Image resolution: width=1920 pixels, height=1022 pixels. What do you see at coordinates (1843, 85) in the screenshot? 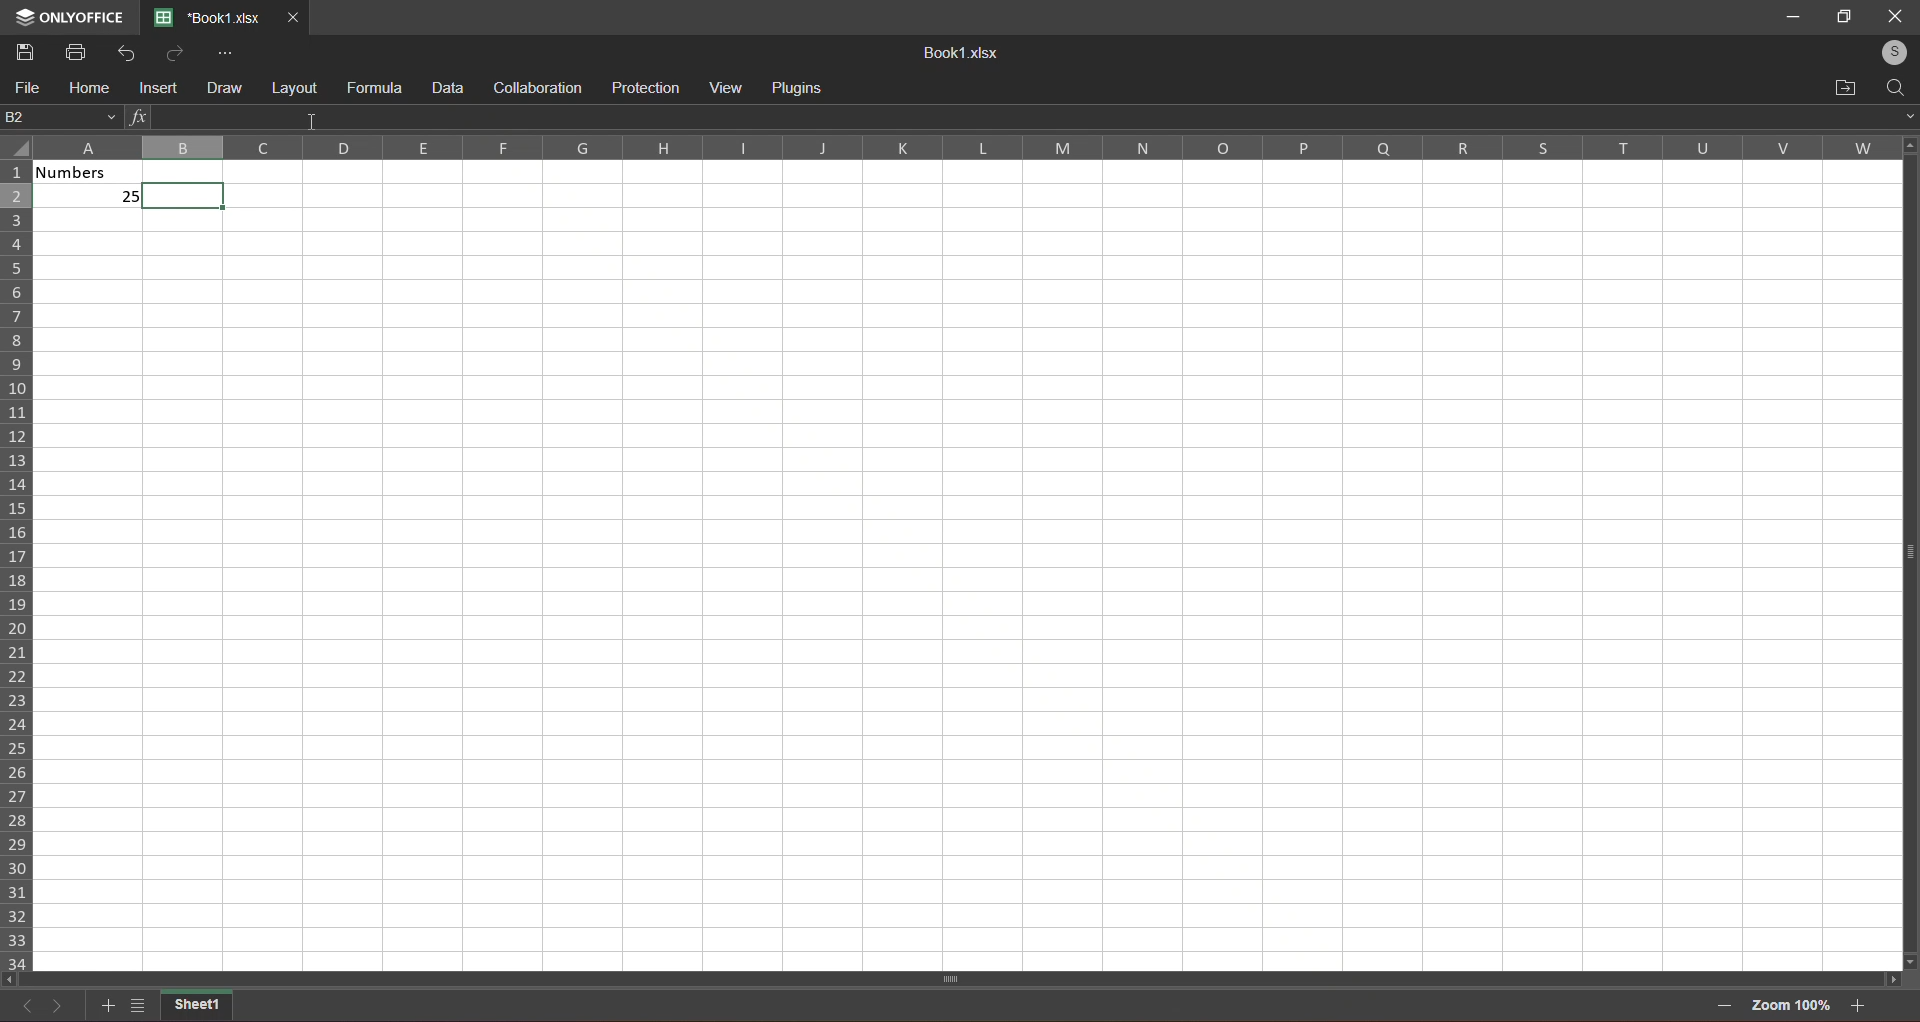
I see `open` at bounding box center [1843, 85].